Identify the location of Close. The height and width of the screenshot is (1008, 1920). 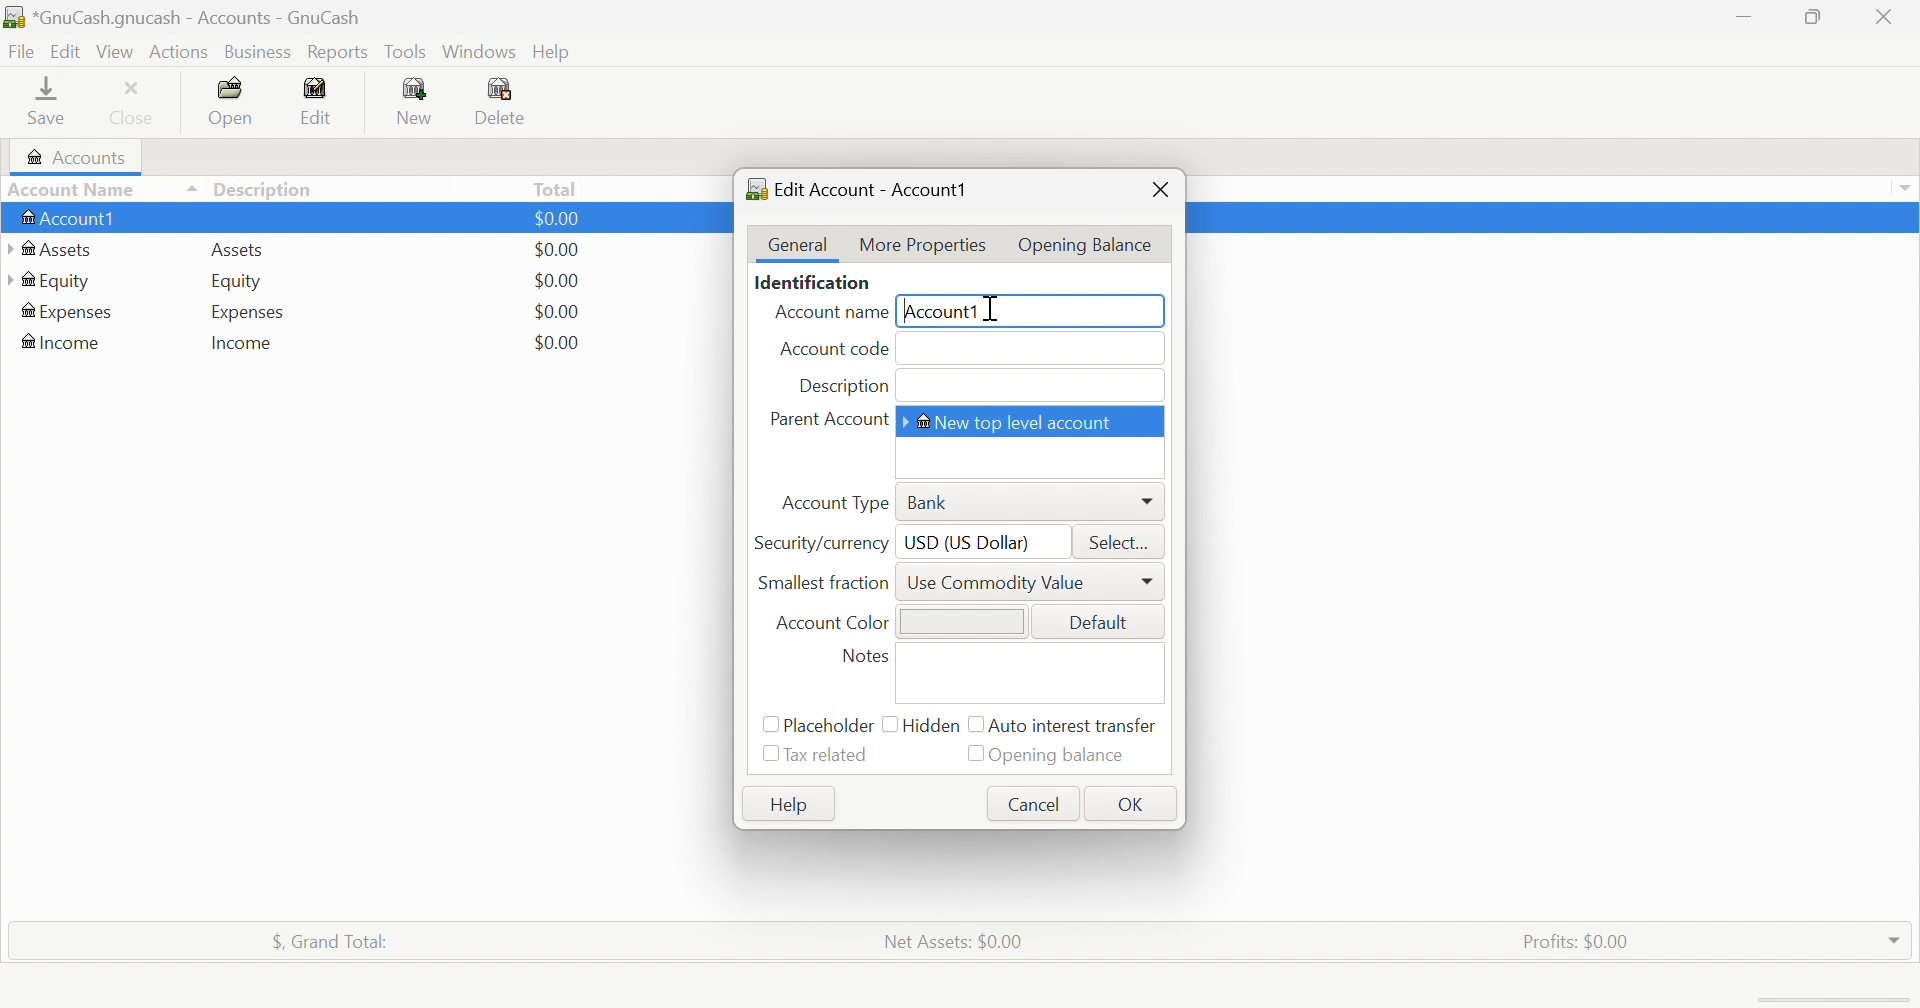
(1881, 17).